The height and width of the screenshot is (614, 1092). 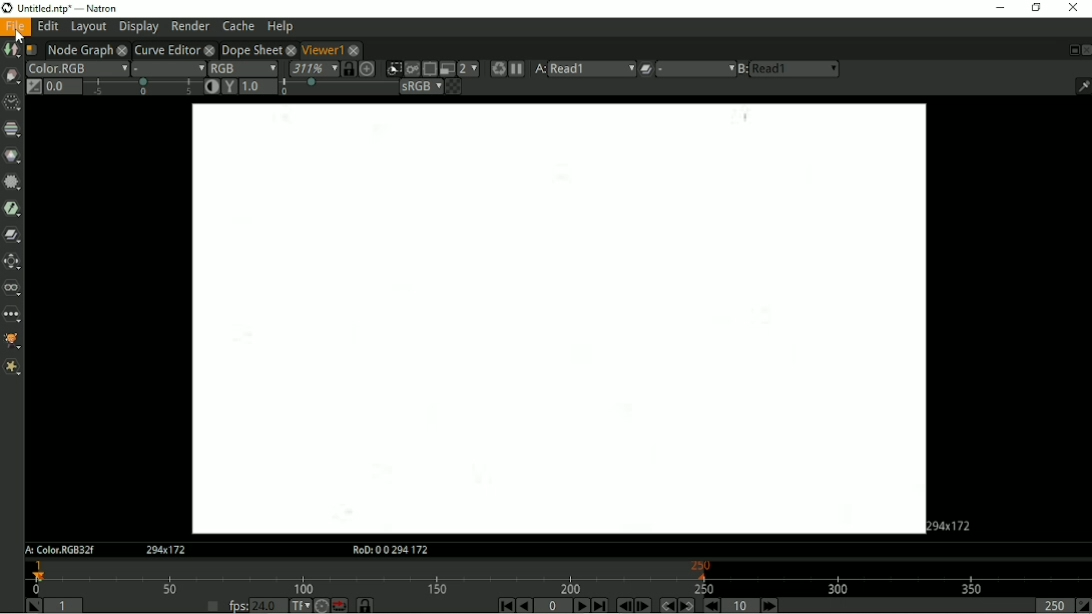 What do you see at coordinates (77, 69) in the screenshot?
I see `Layer` at bounding box center [77, 69].